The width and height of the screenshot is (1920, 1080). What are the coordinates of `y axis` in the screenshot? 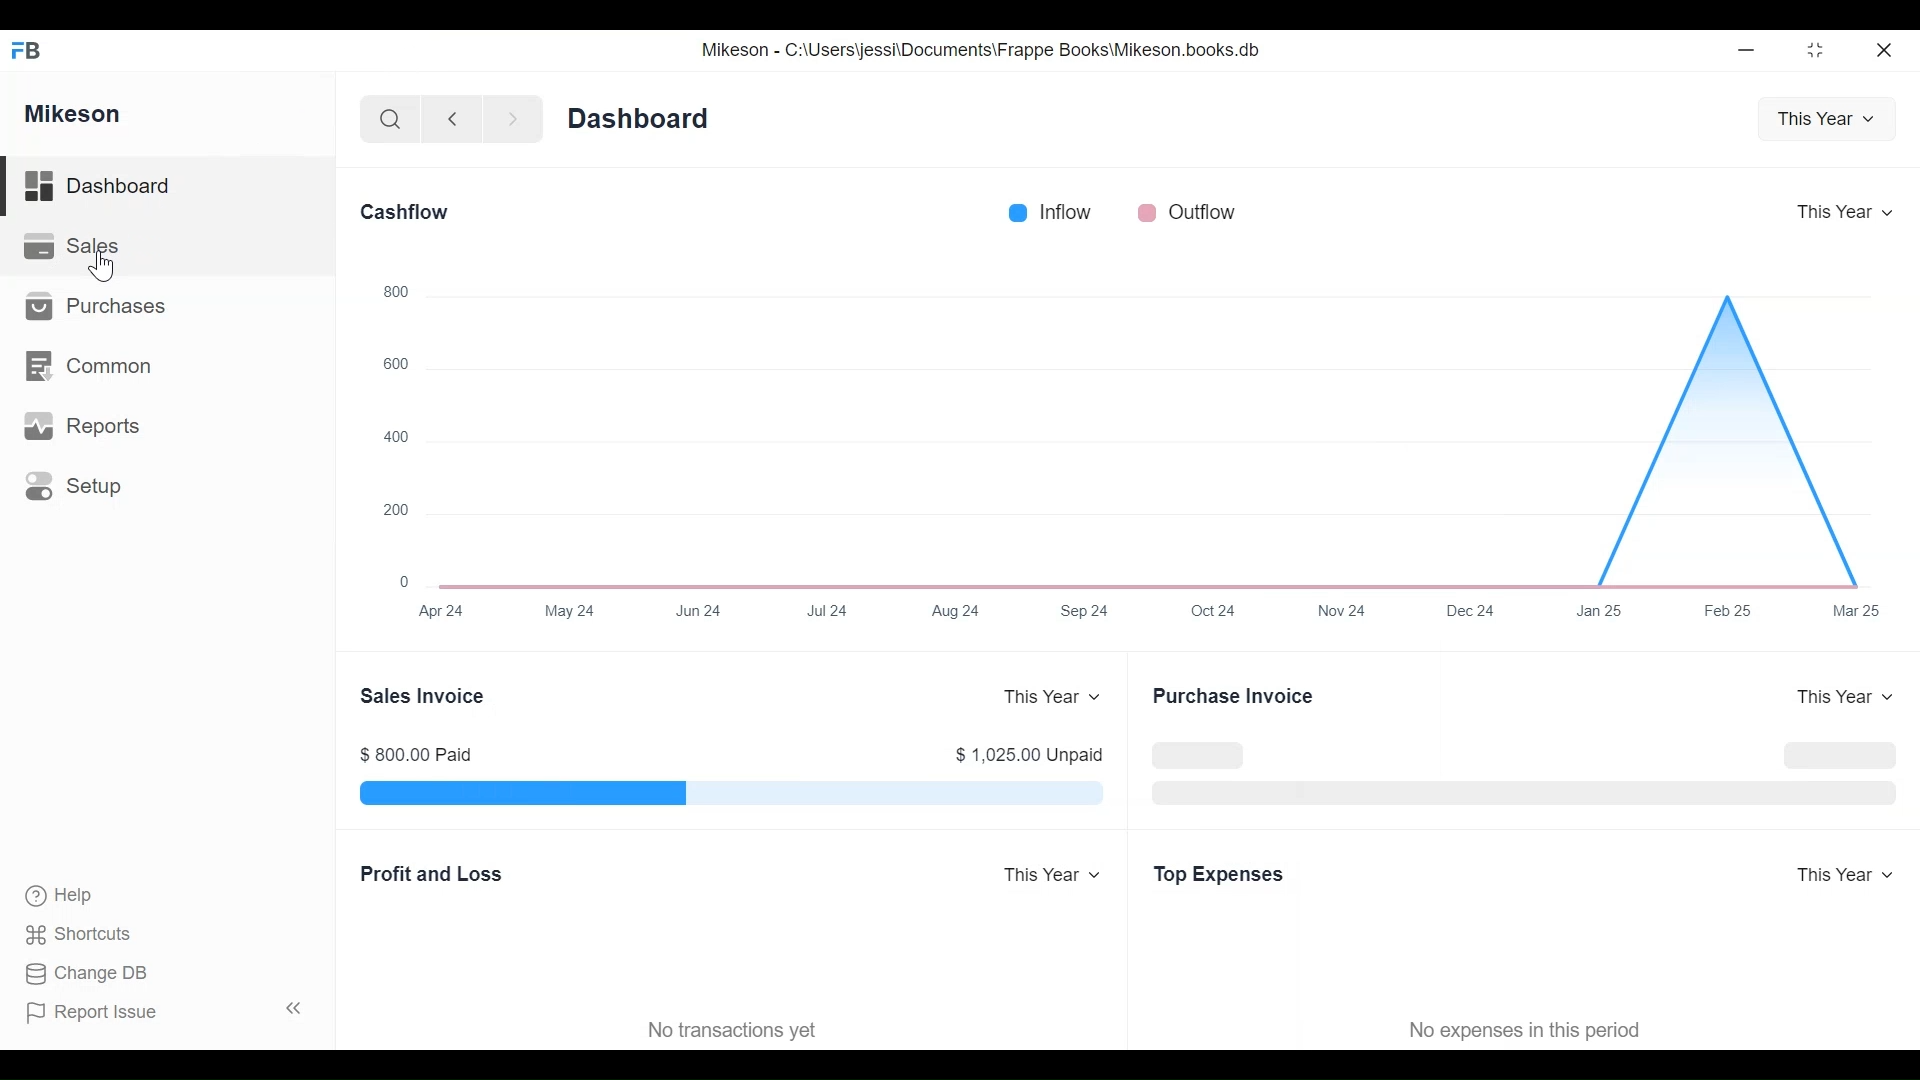 It's located at (1142, 614).